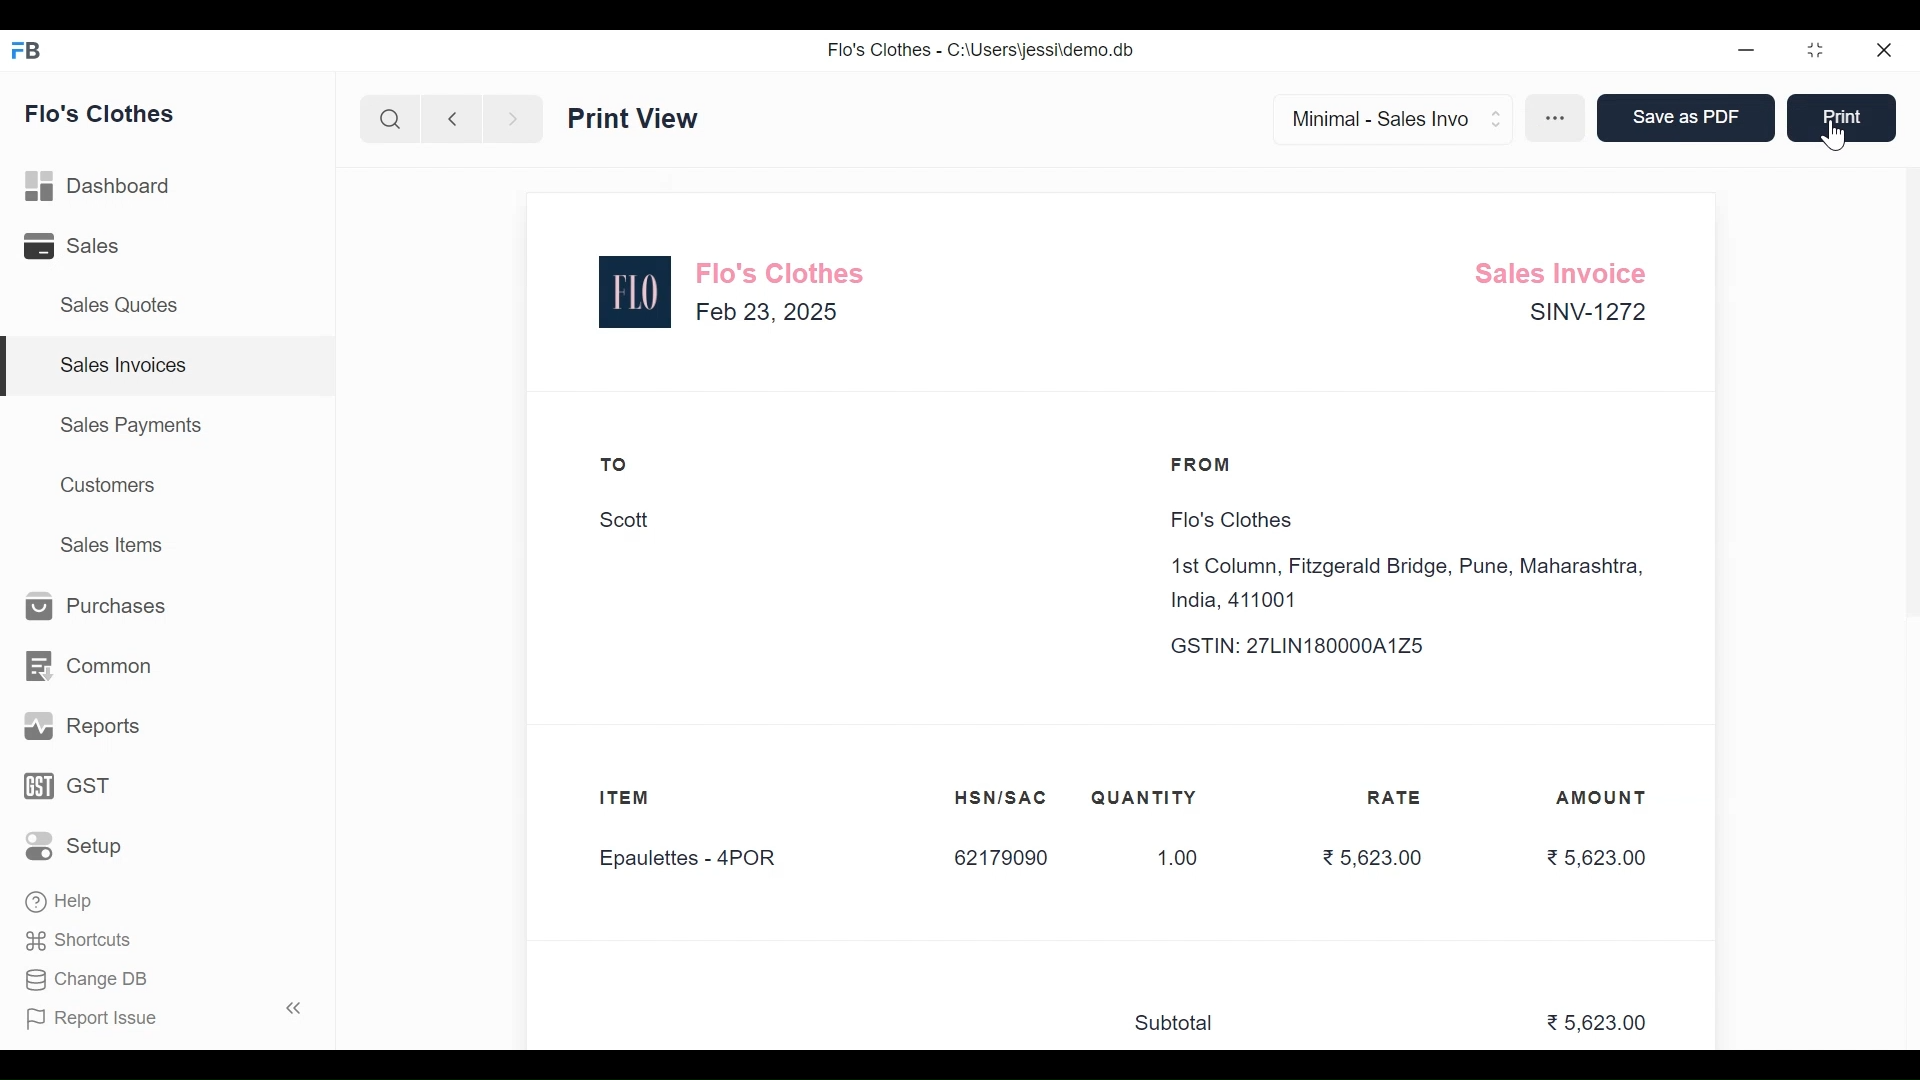  Describe the element at coordinates (1413, 584) in the screenshot. I see `1st Column, Fitzgerald Bridge, Pune, Maharashtra, India, 411001` at that location.